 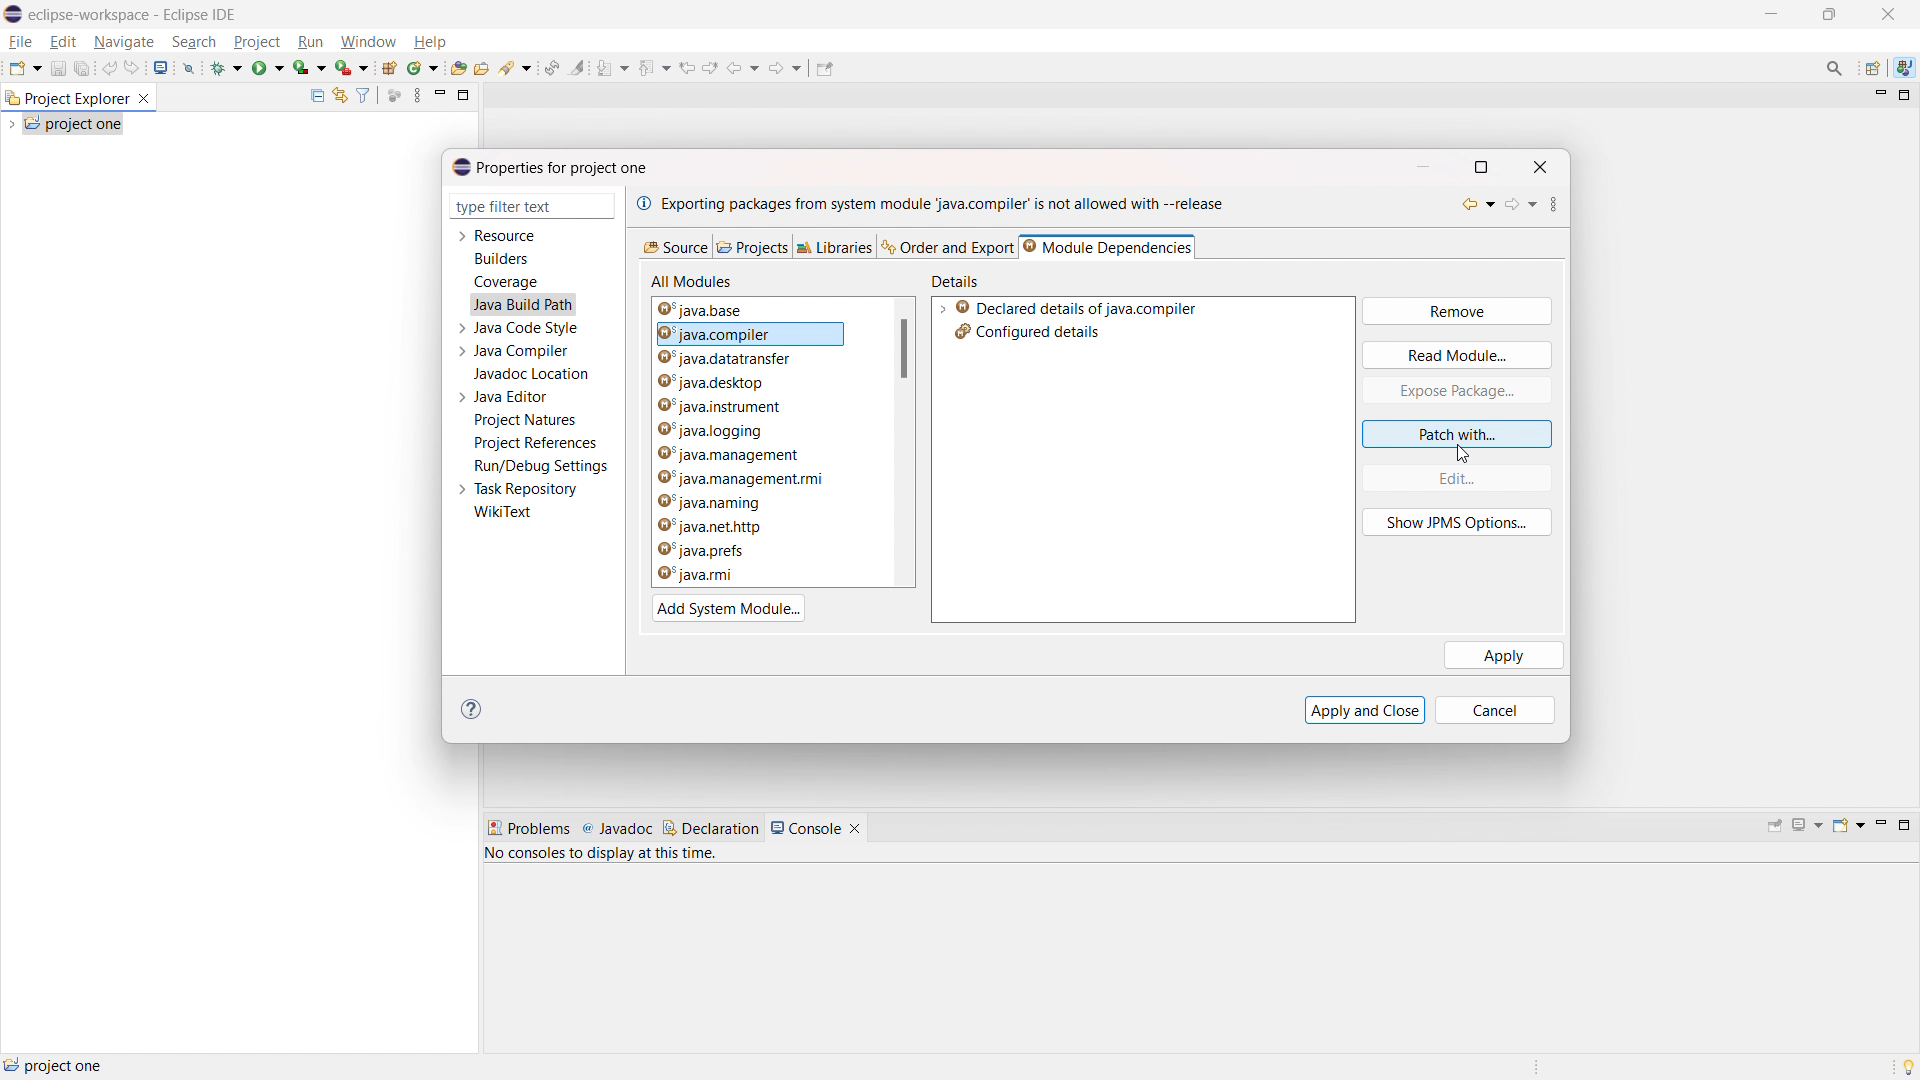 I want to click on pin editor, so click(x=825, y=68).